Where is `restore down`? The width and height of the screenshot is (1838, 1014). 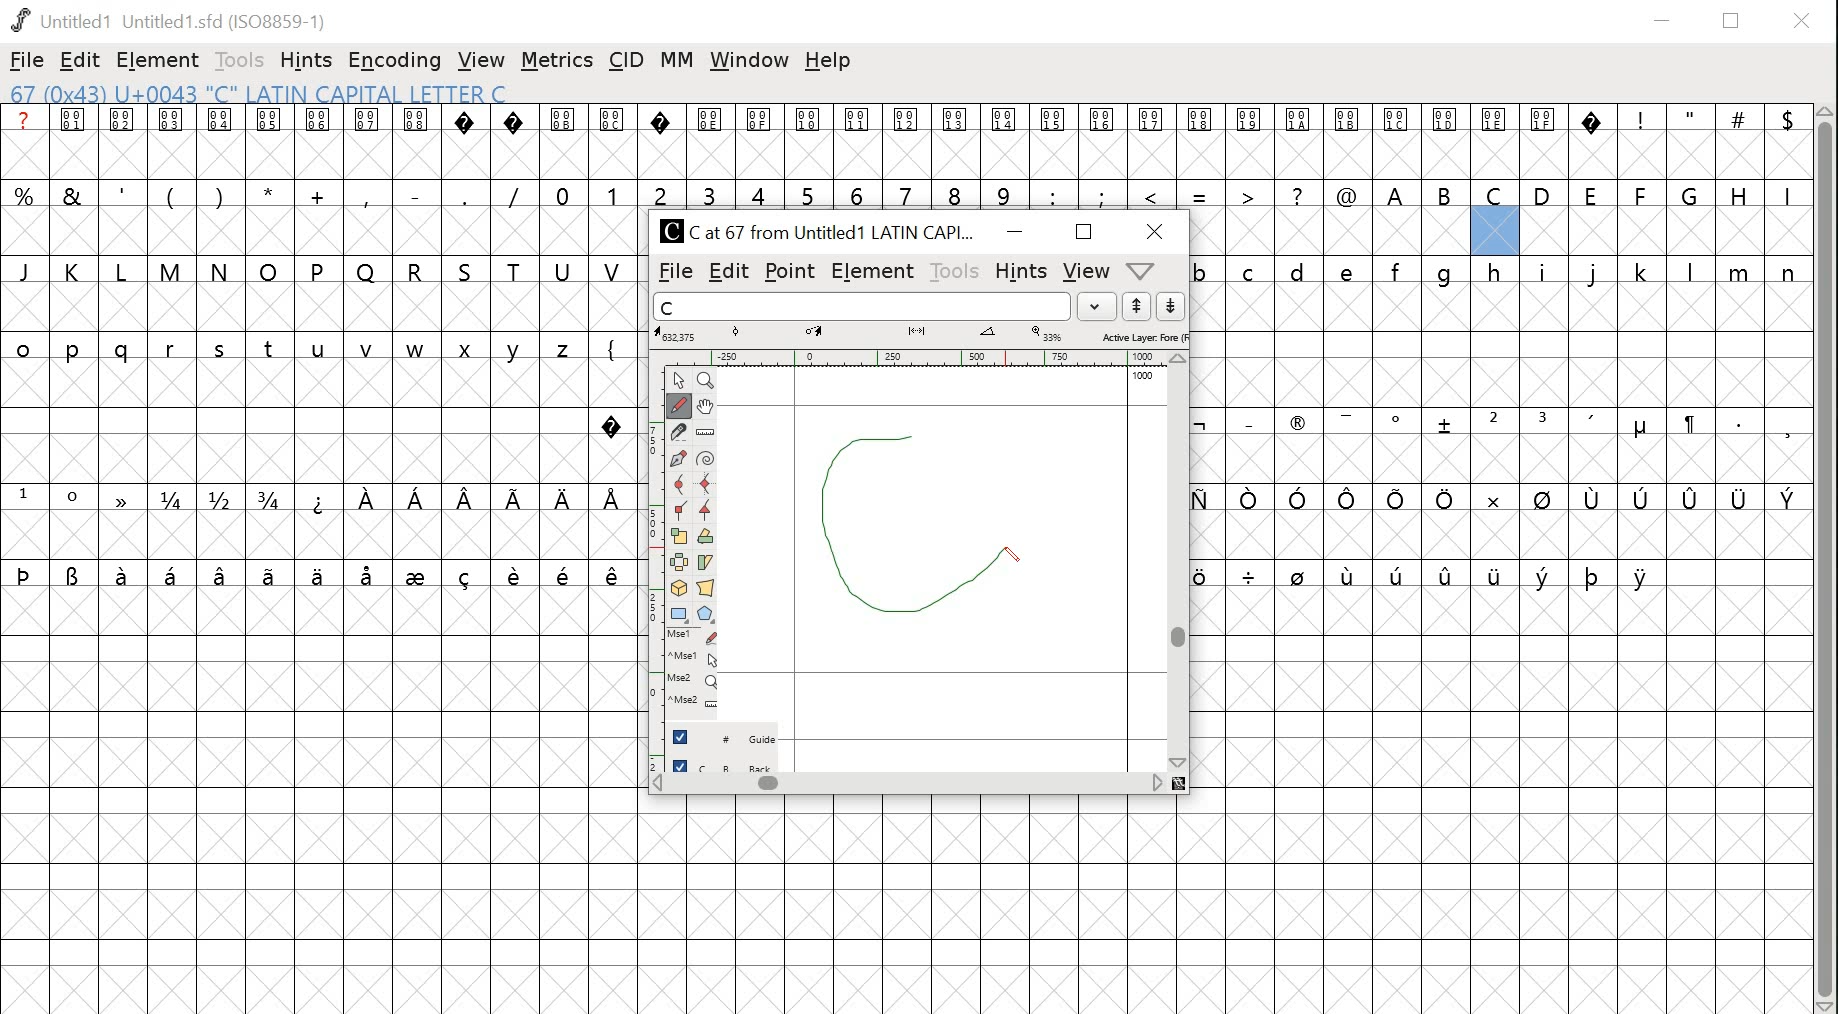
restore down is located at coordinates (1733, 20).